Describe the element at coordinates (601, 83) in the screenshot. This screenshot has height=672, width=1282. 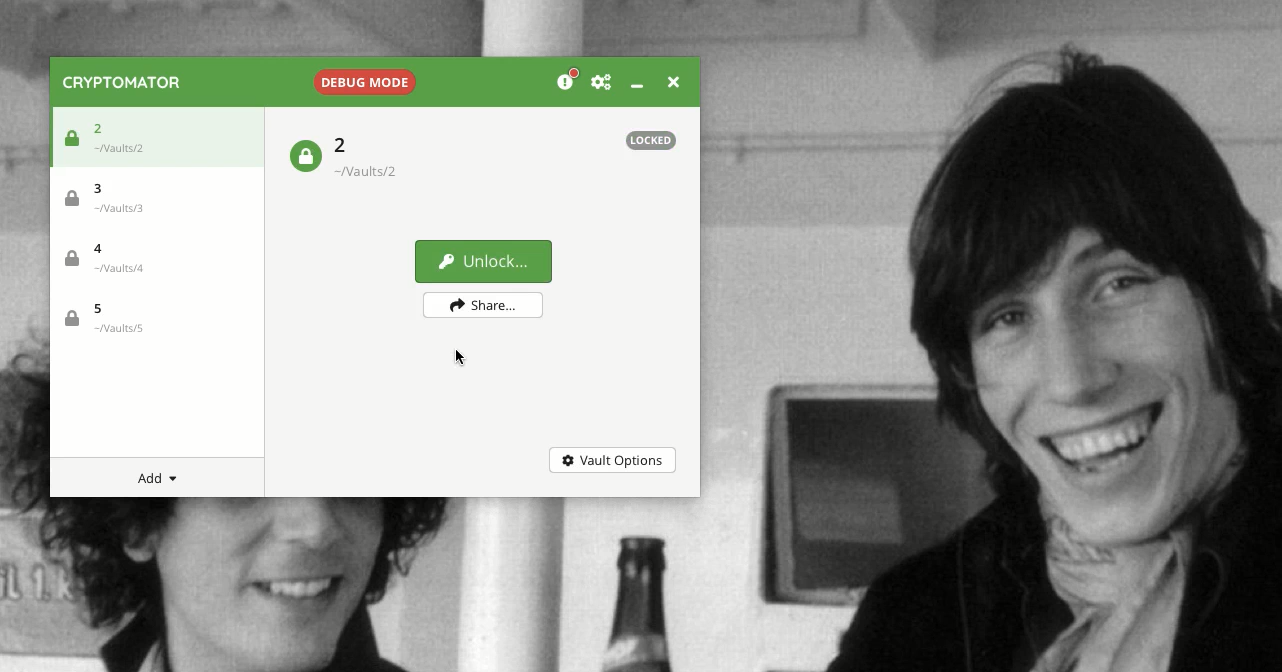
I see `Preferences` at that location.